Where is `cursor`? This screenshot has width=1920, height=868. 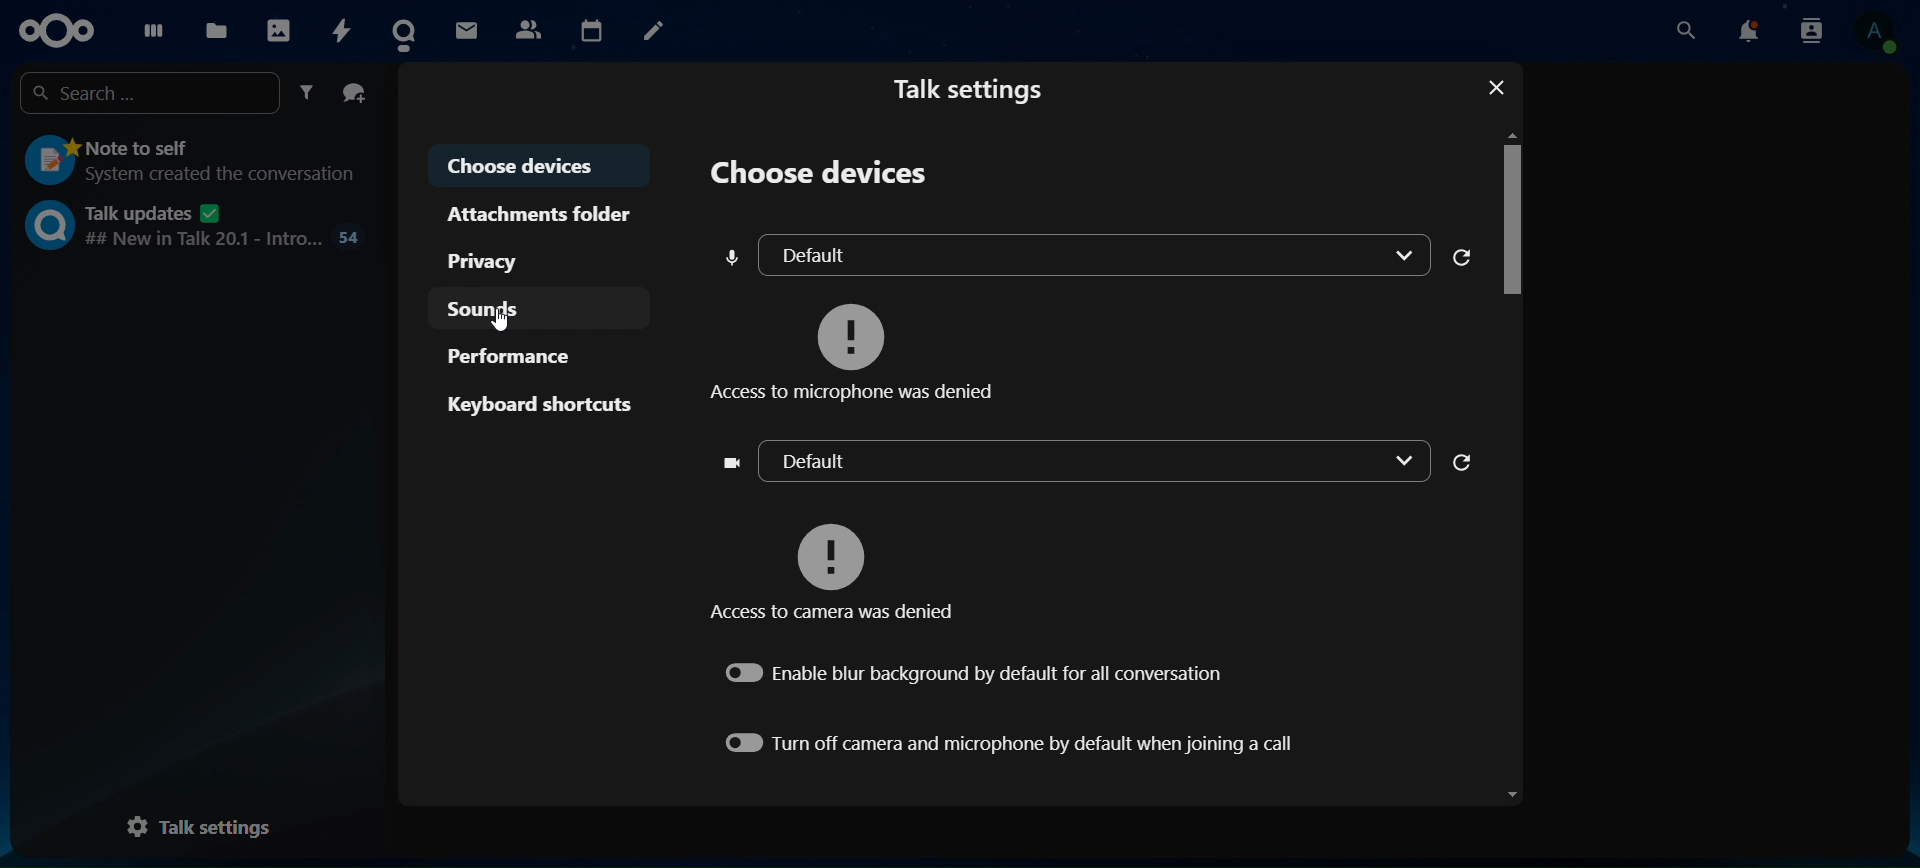
cursor is located at coordinates (505, 323).